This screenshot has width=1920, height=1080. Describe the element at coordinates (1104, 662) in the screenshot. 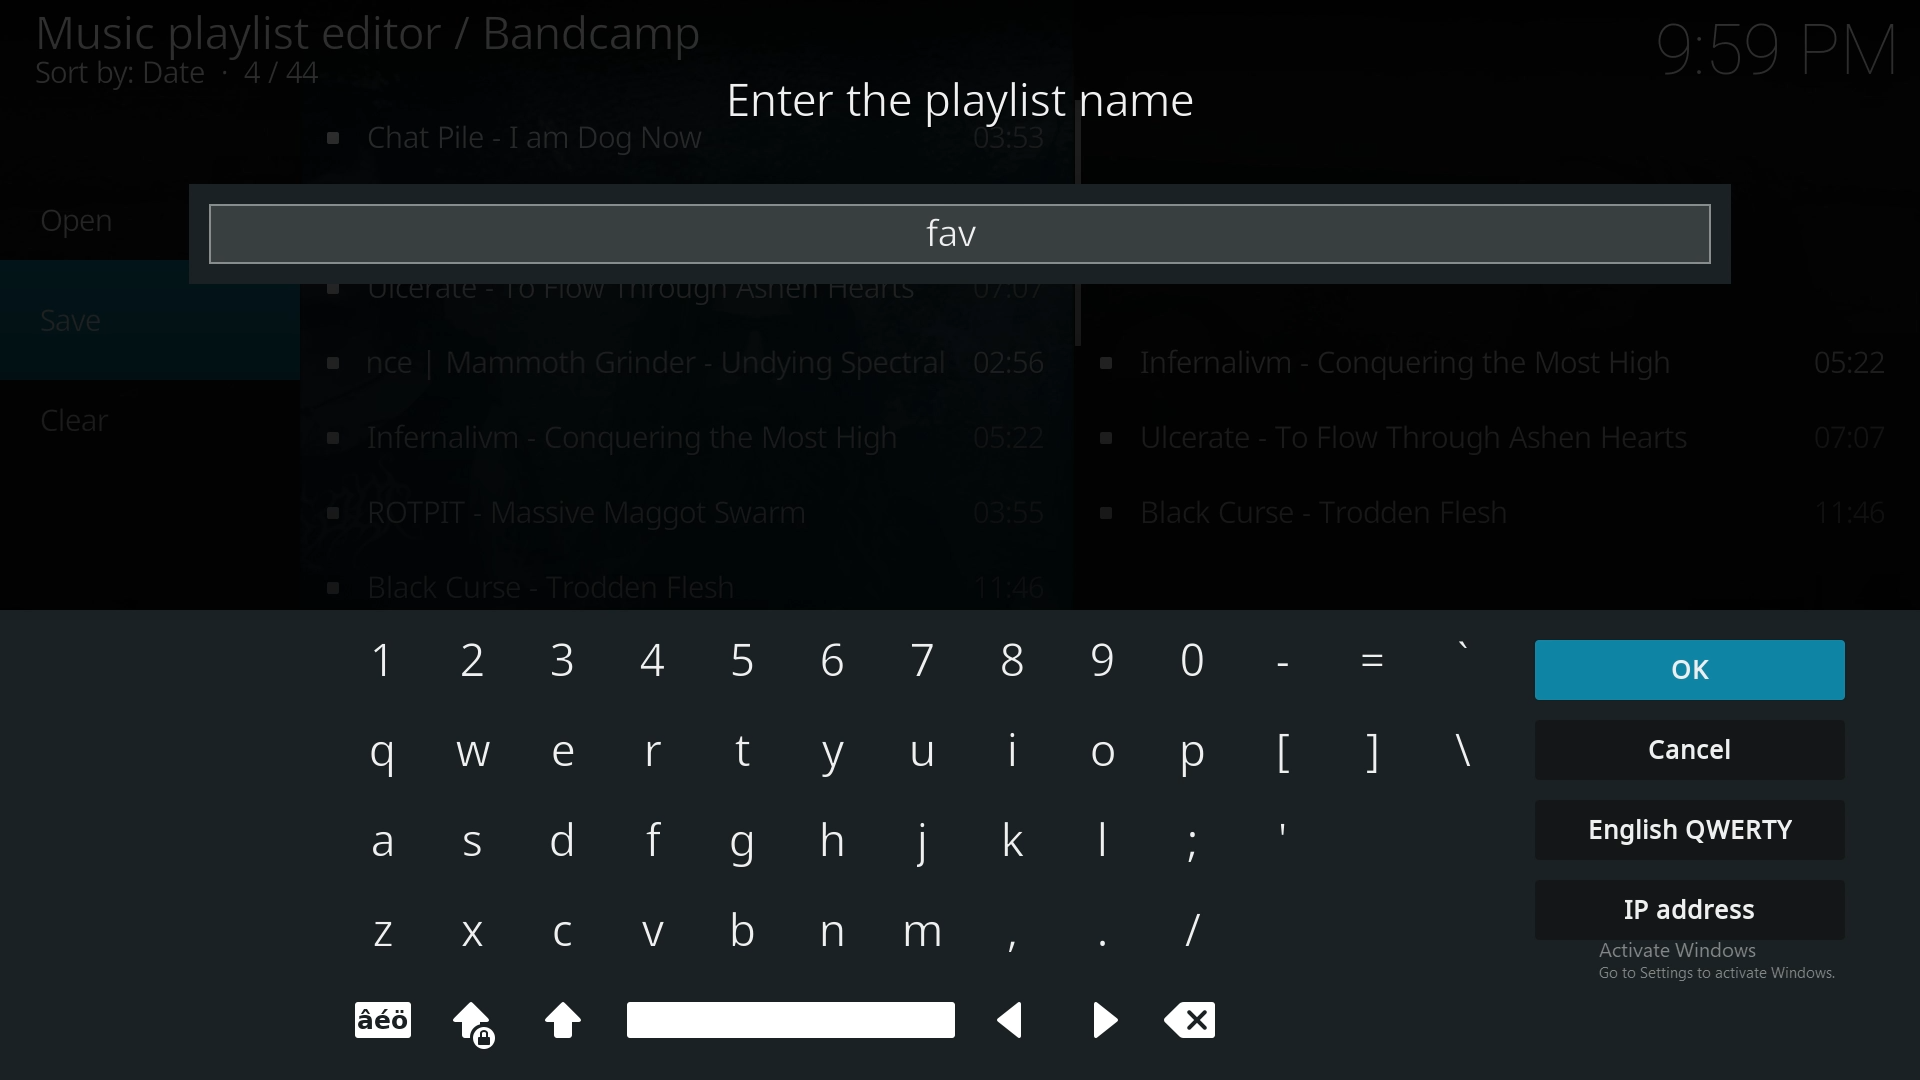

I see `keyboard input` at that location.